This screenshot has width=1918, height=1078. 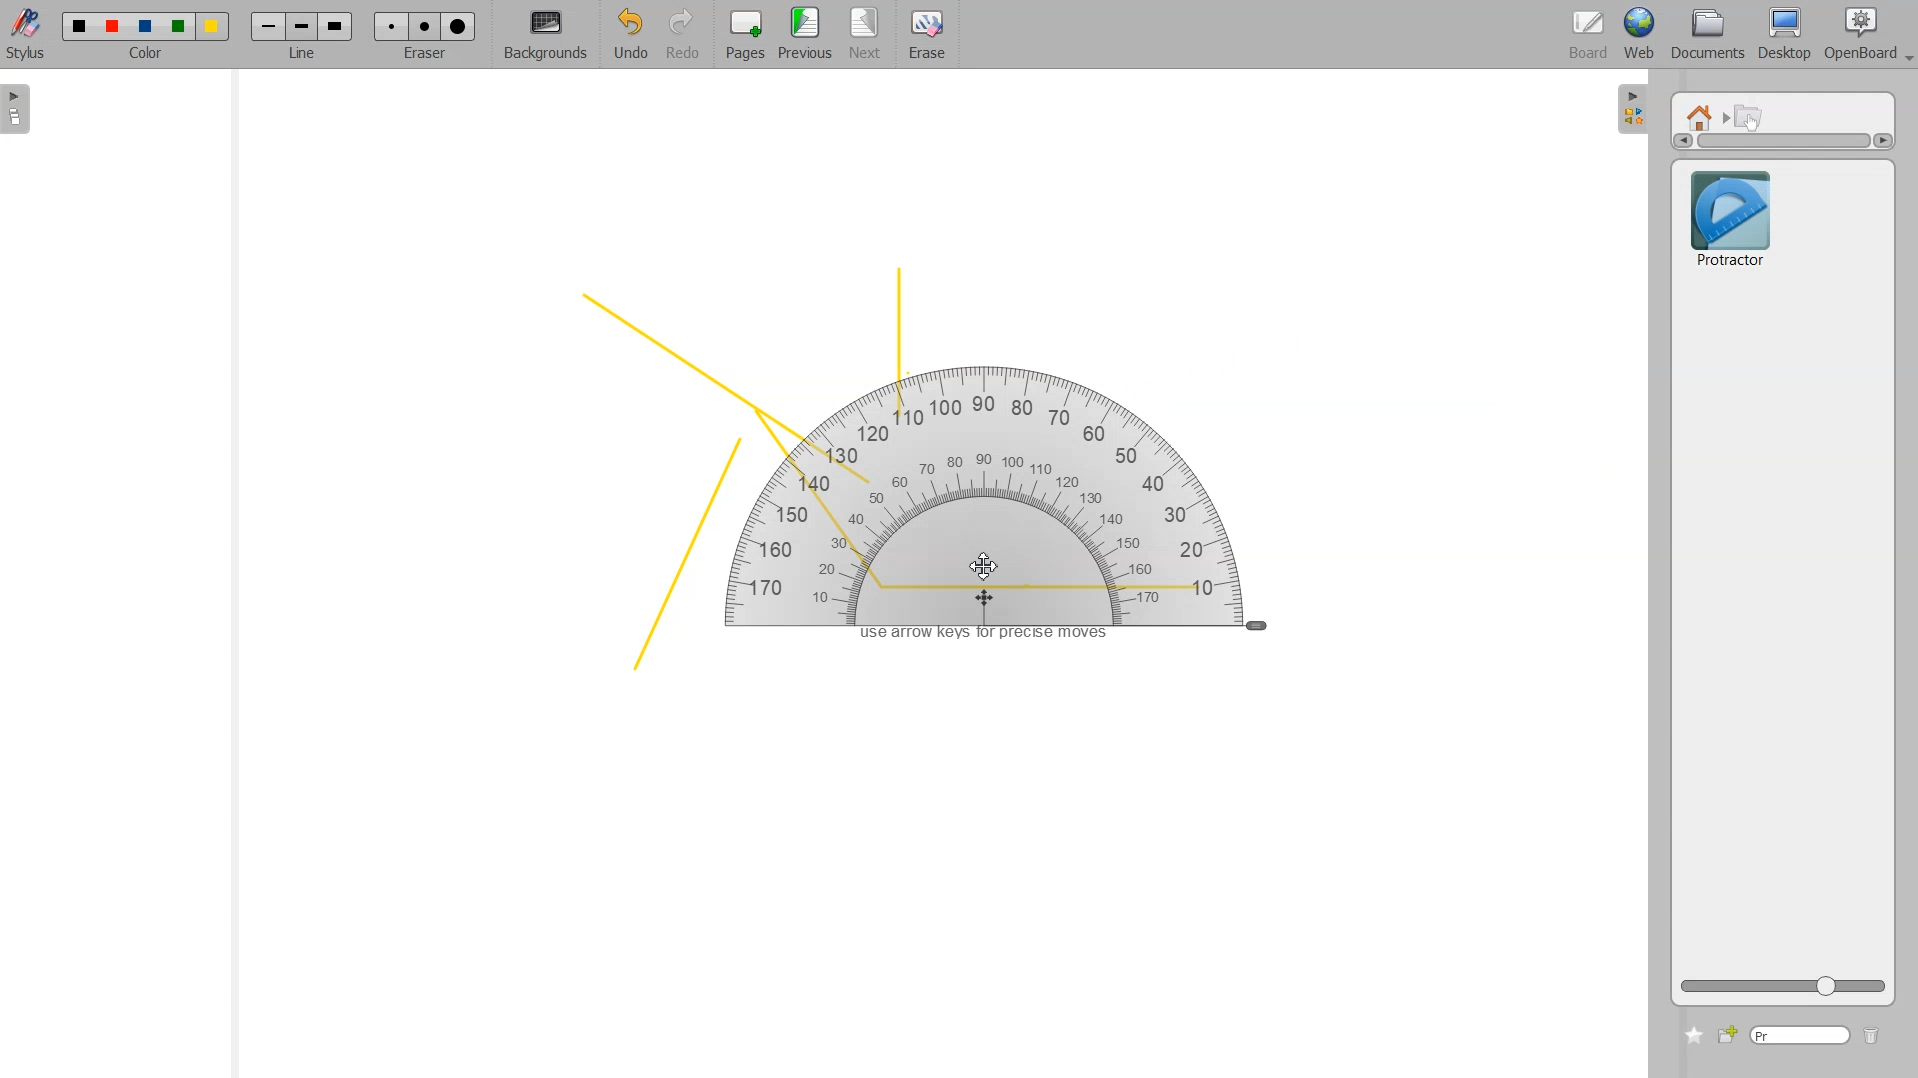 I want to click on Redo, so click(x=683, y=36).